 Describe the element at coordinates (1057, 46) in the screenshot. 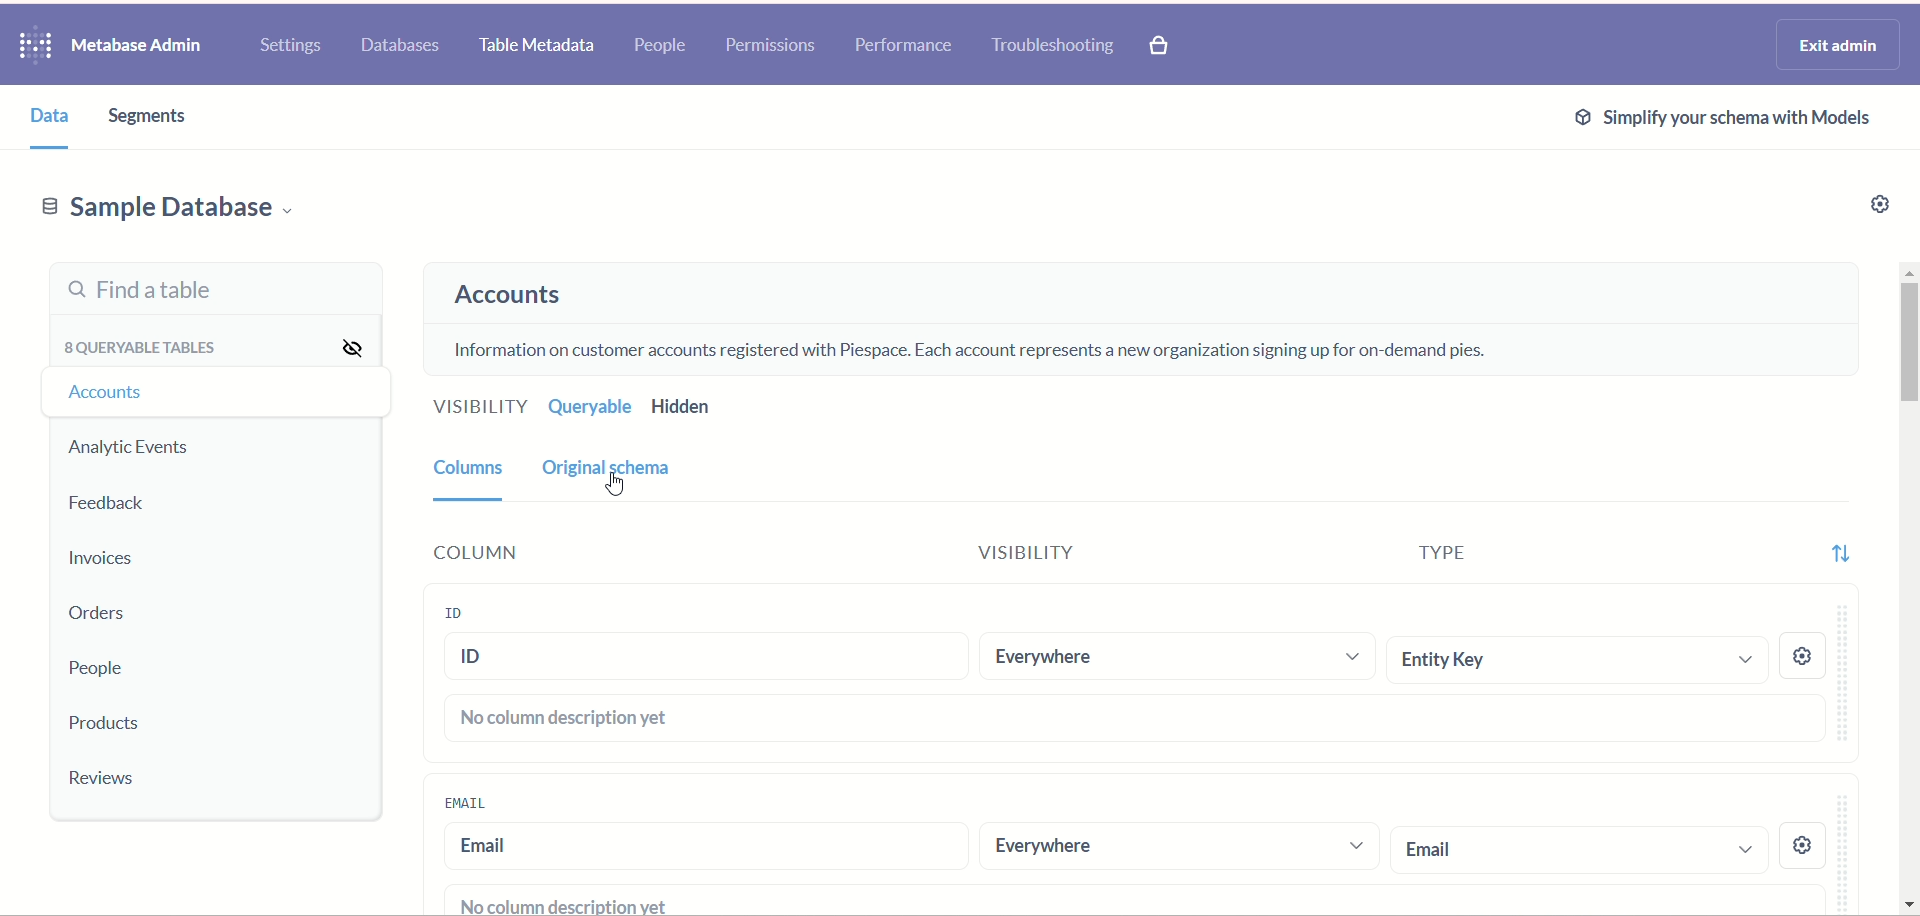

I see `troubleshooting` at that location.